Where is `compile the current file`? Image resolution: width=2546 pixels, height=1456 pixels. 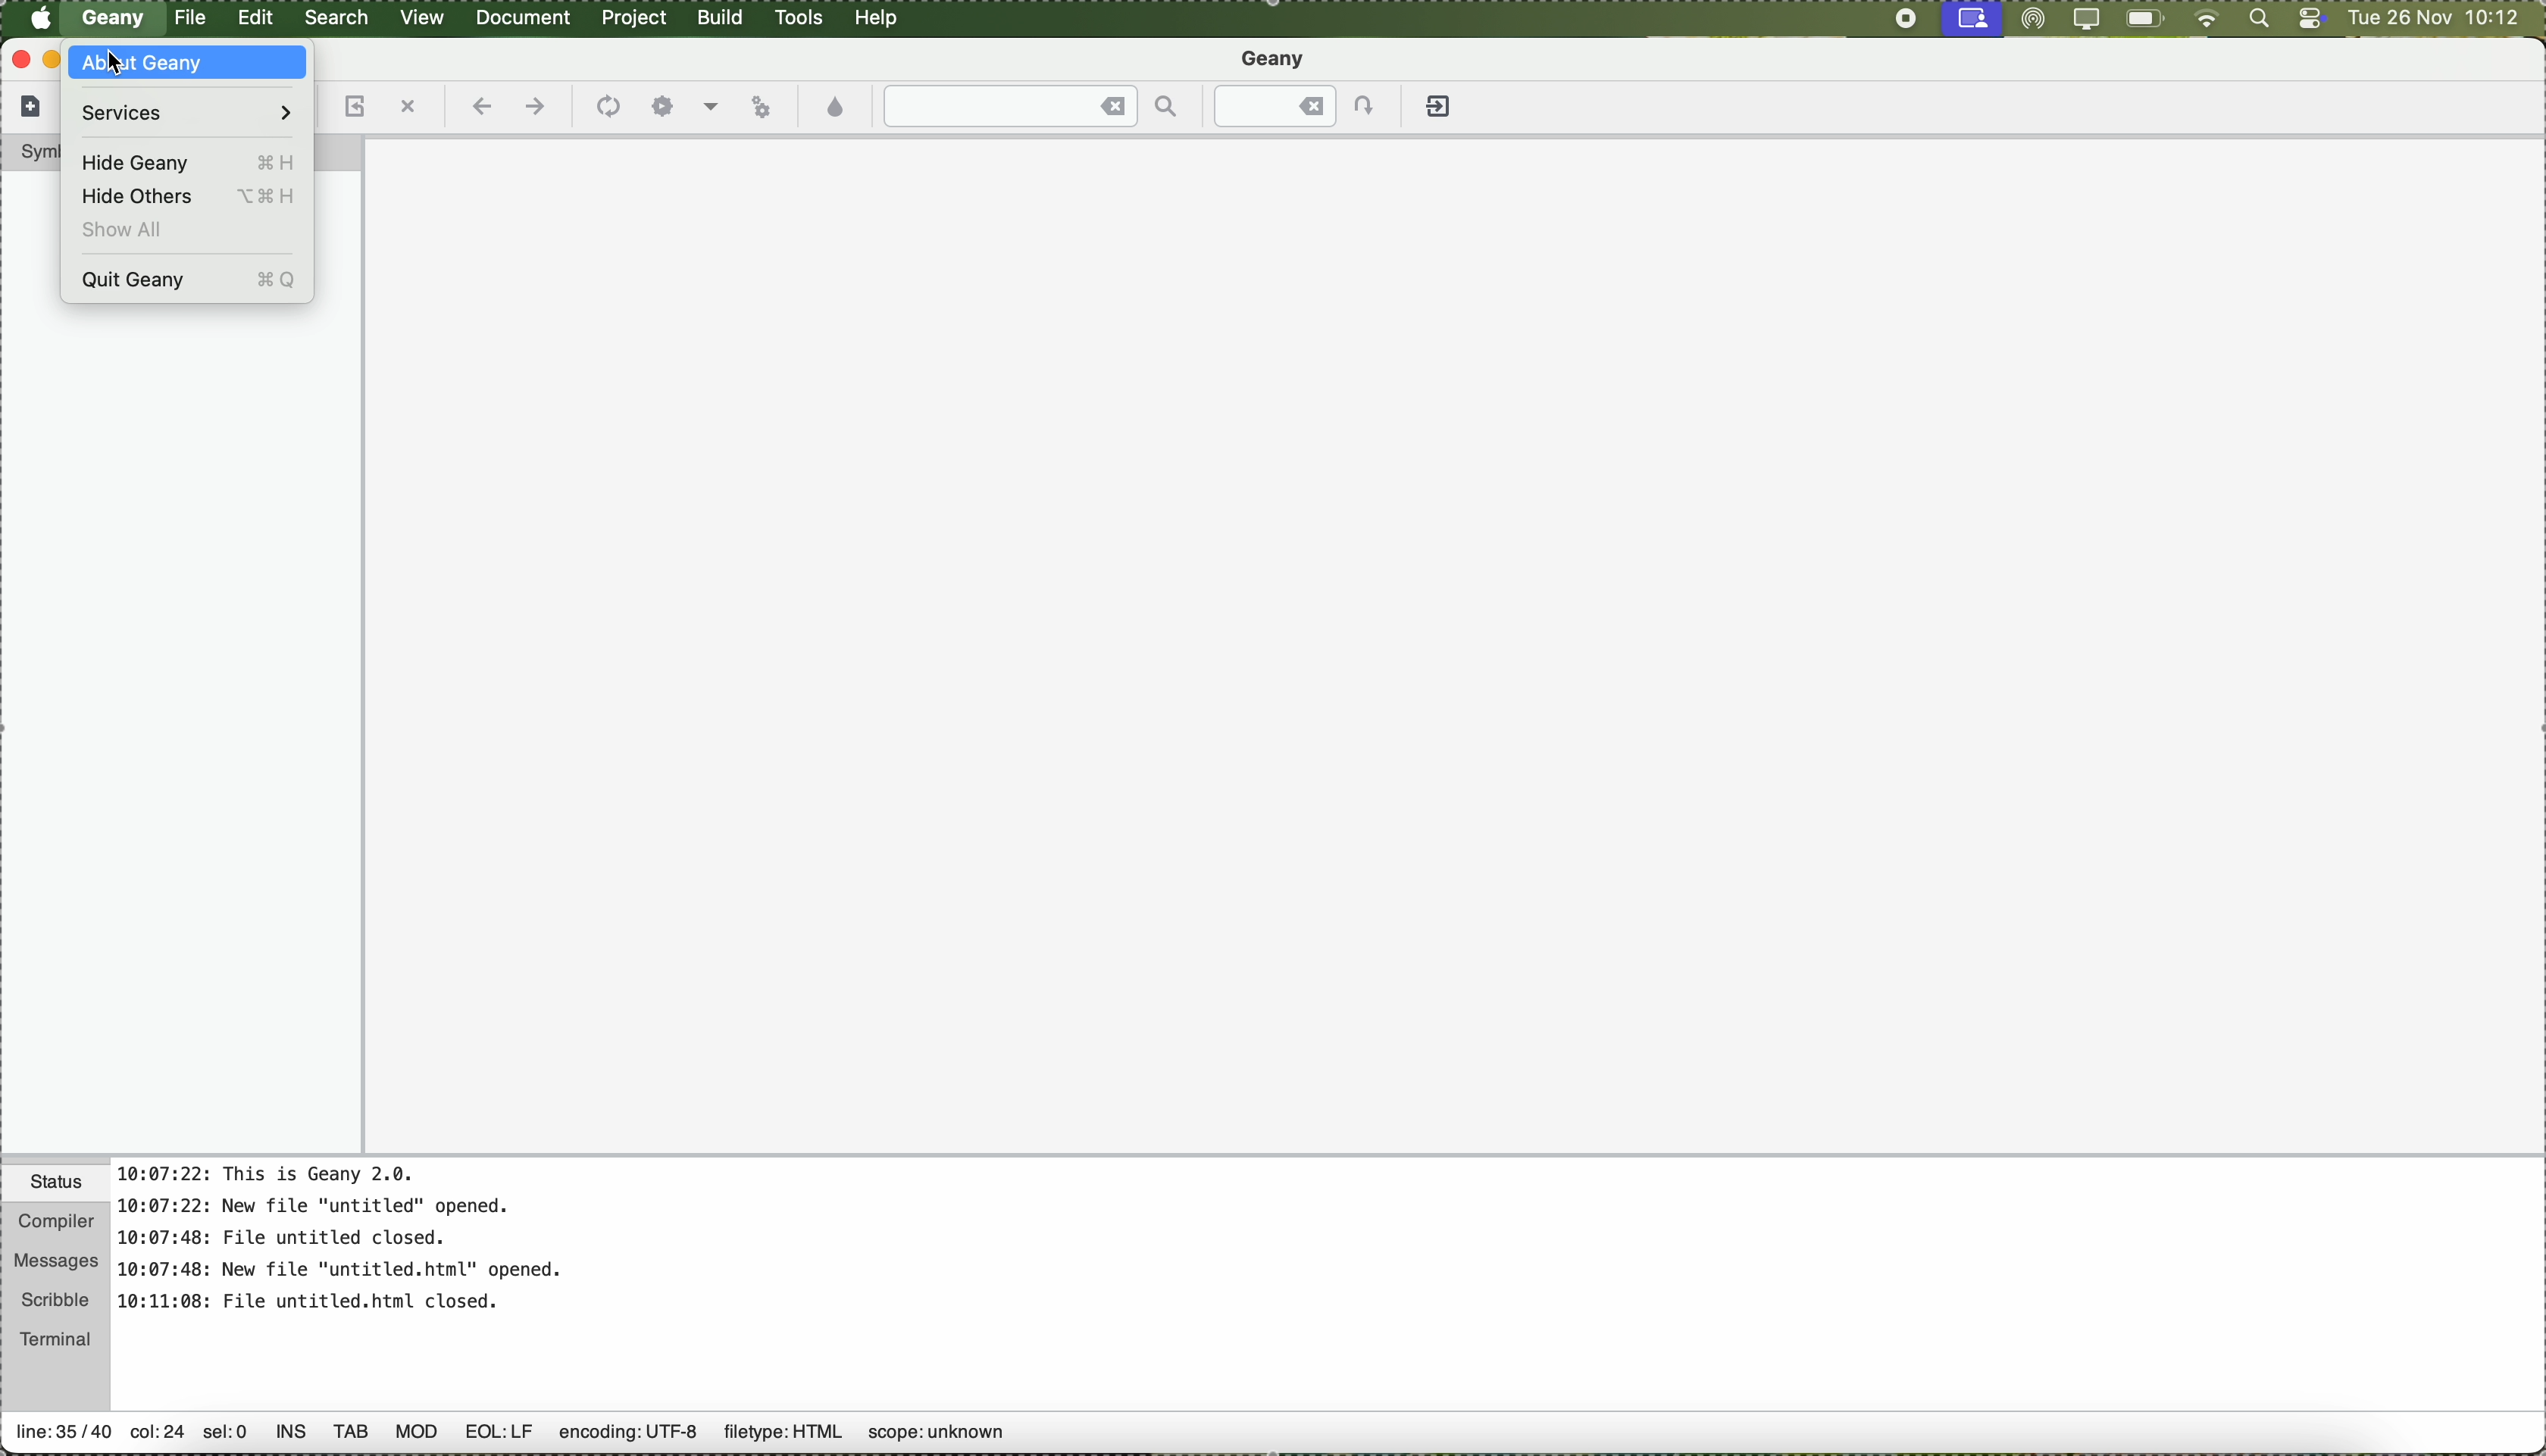
compile the current file is located at coordinates (607, 108).